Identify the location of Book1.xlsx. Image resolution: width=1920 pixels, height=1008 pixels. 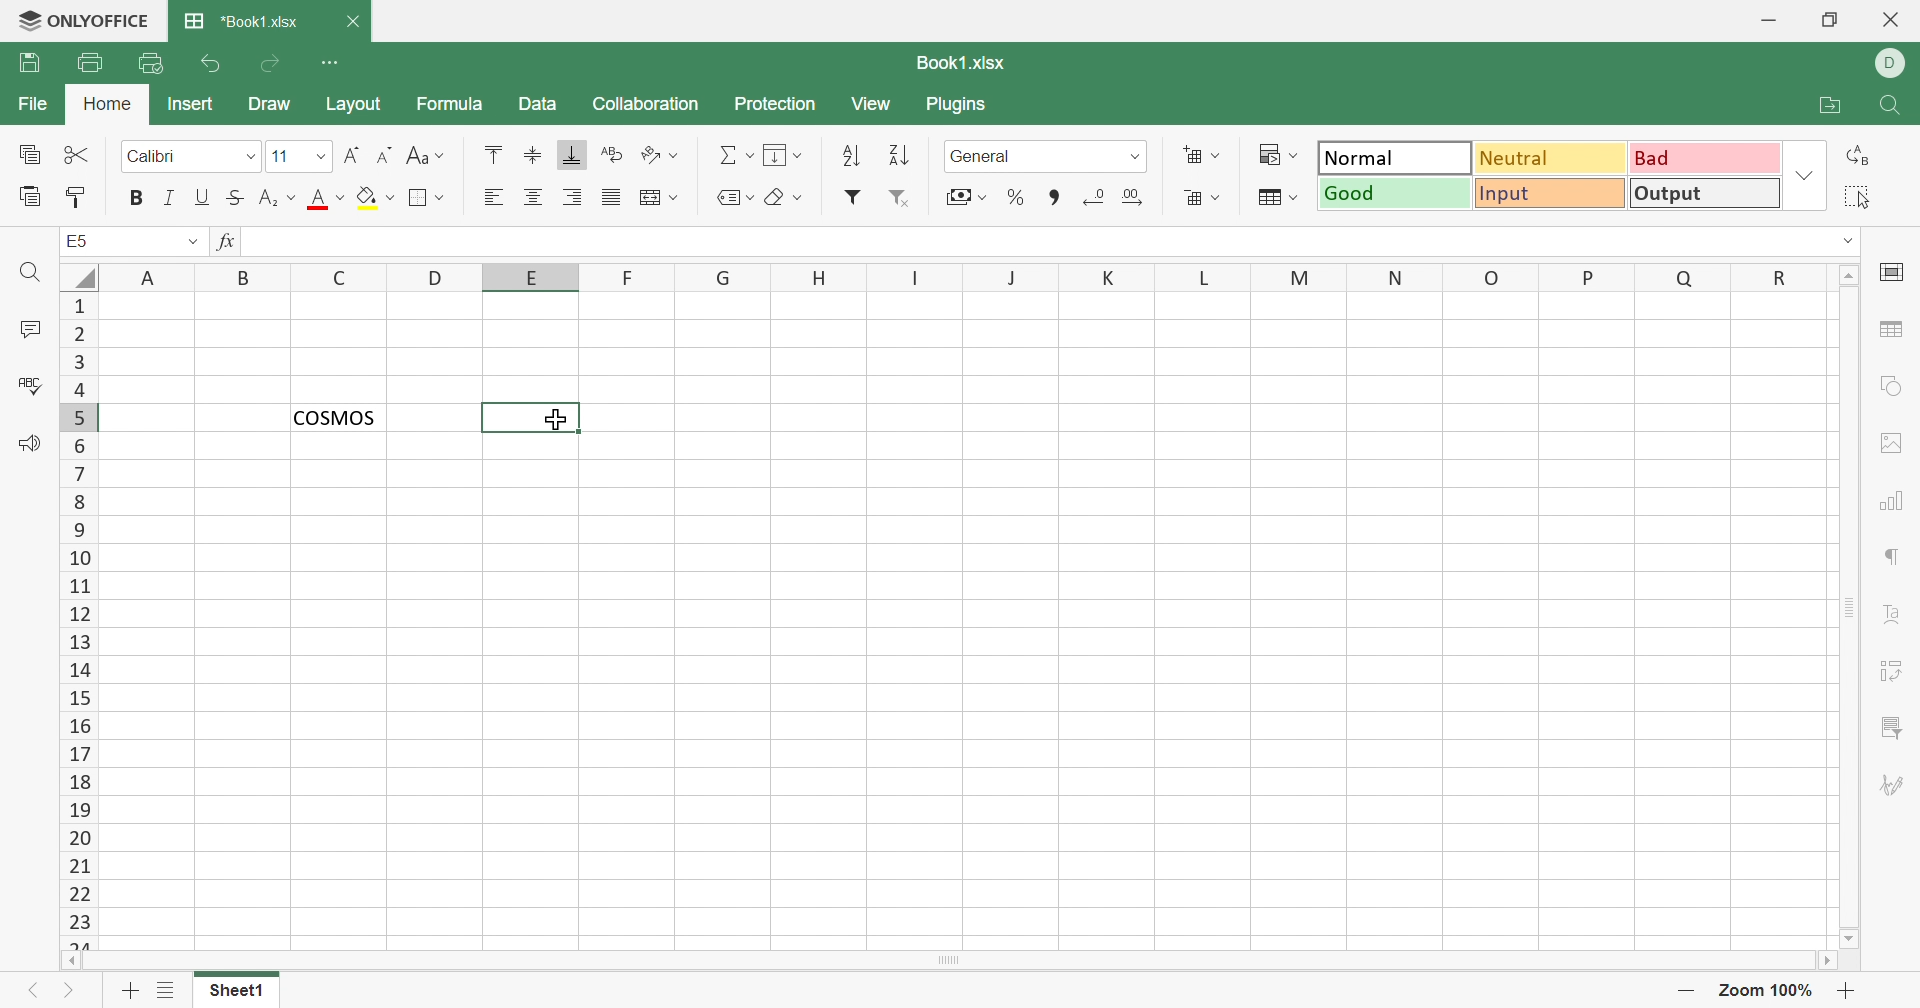
(964, 62).